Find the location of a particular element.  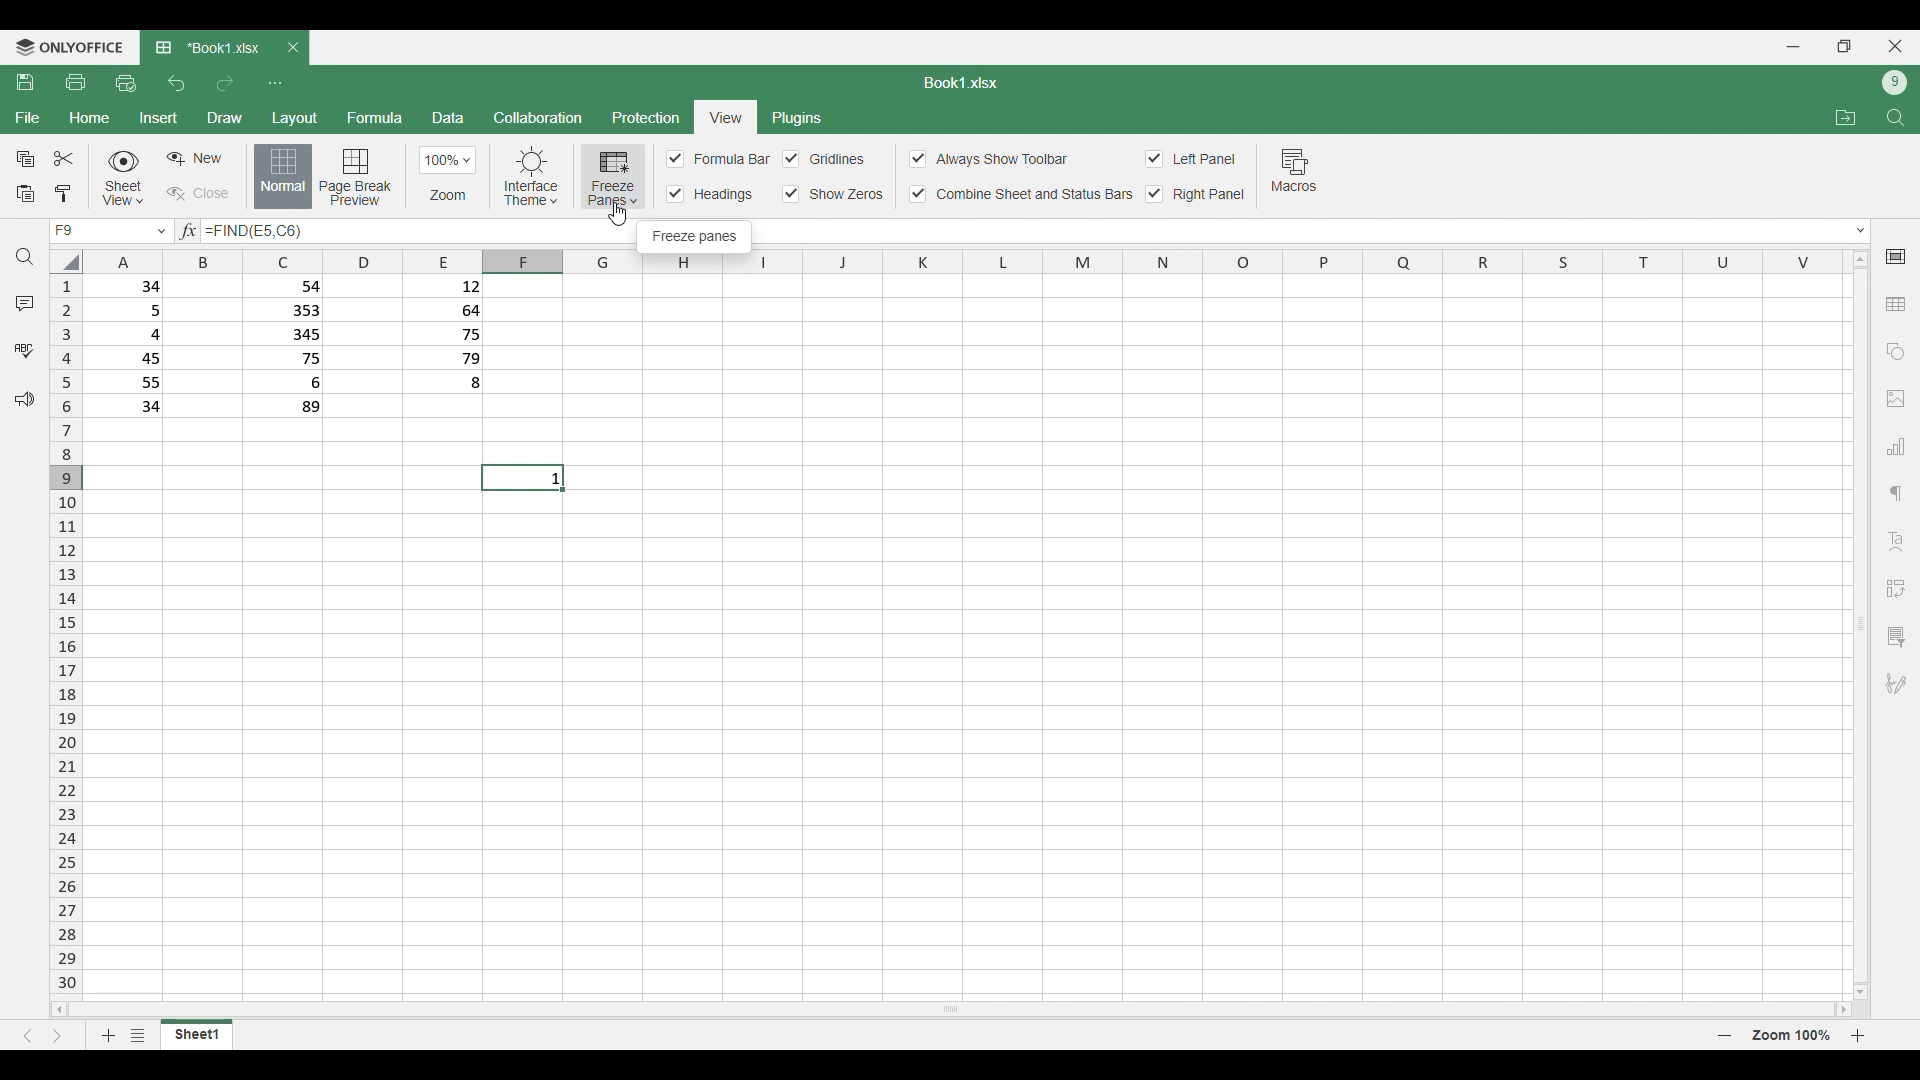

Add shapes is located at coordinates (1896, 351).